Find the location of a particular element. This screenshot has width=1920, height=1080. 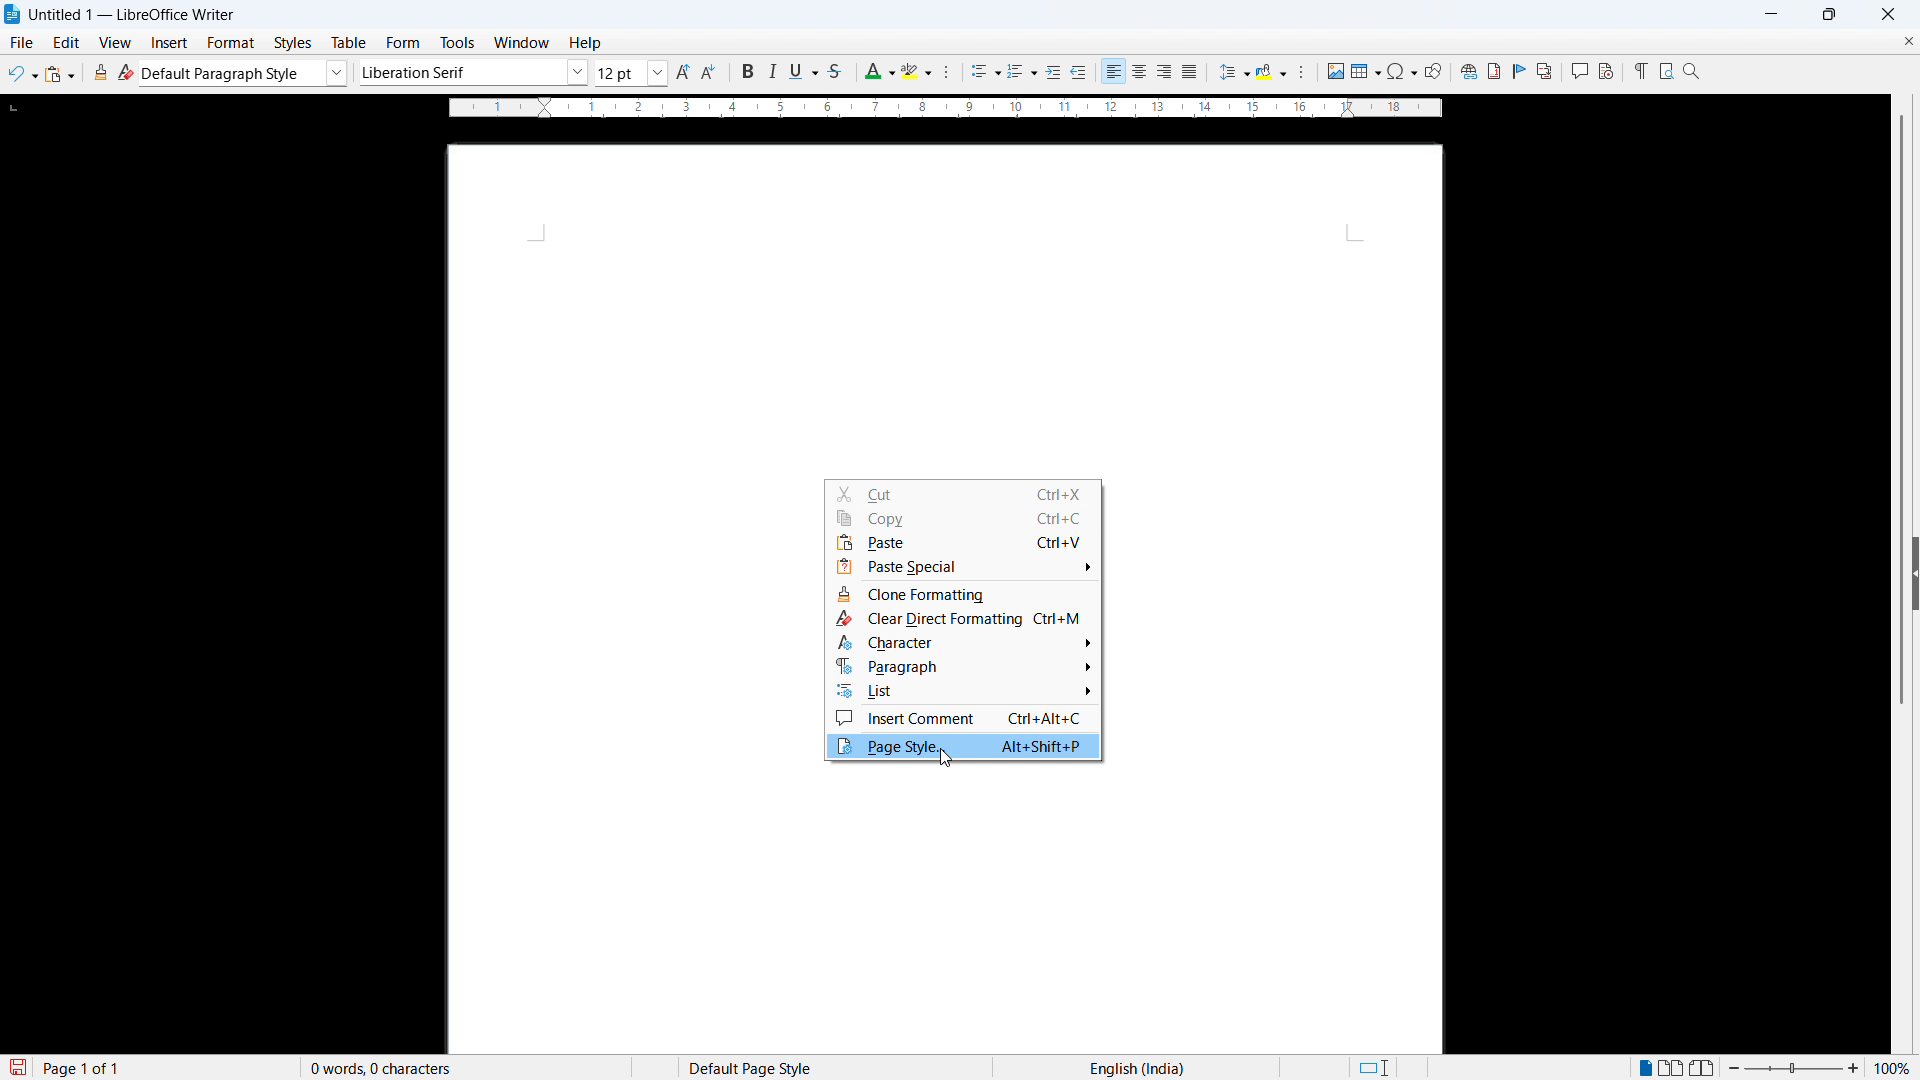

Close document  is located at coordinates (1908, 40).